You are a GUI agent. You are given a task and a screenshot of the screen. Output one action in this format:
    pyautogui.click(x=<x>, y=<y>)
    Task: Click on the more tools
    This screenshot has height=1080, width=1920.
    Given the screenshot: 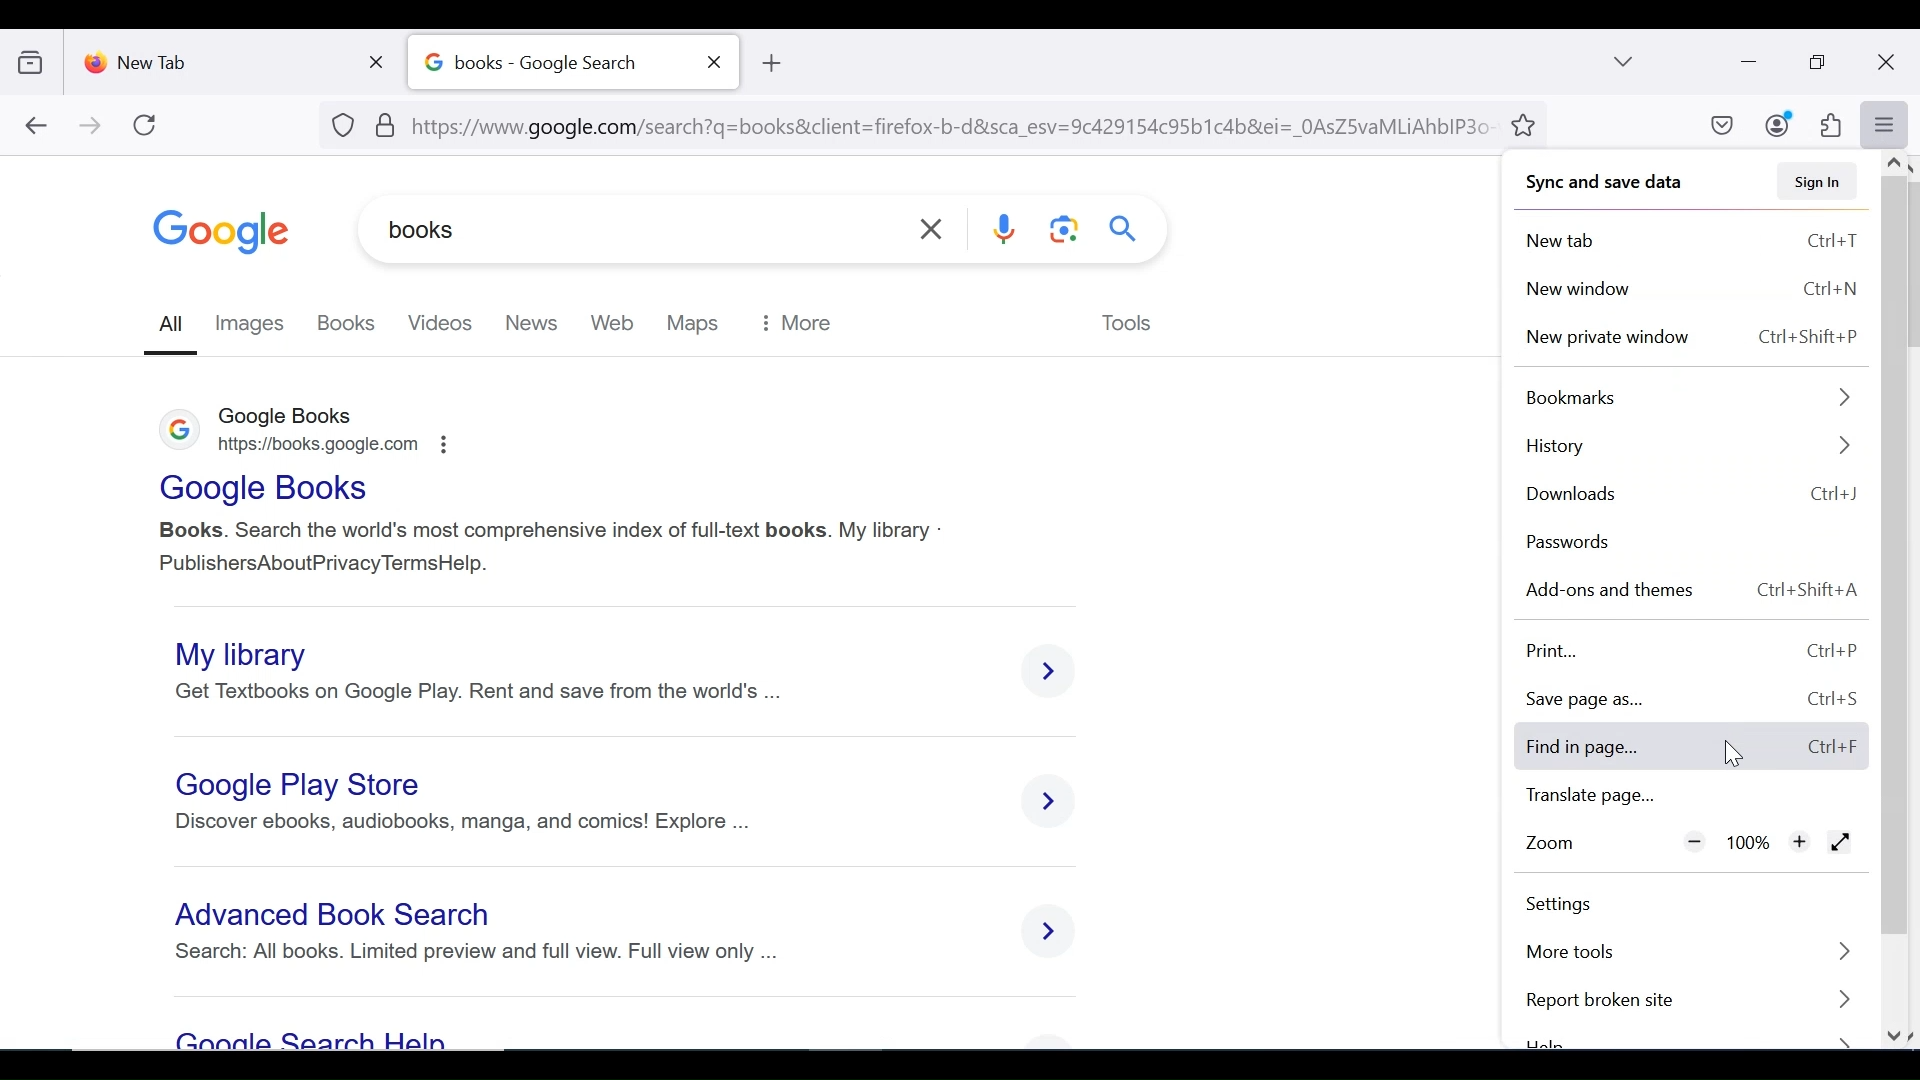 What is the action you would take?
    pyautogui.click(x=1688, y=954)
    